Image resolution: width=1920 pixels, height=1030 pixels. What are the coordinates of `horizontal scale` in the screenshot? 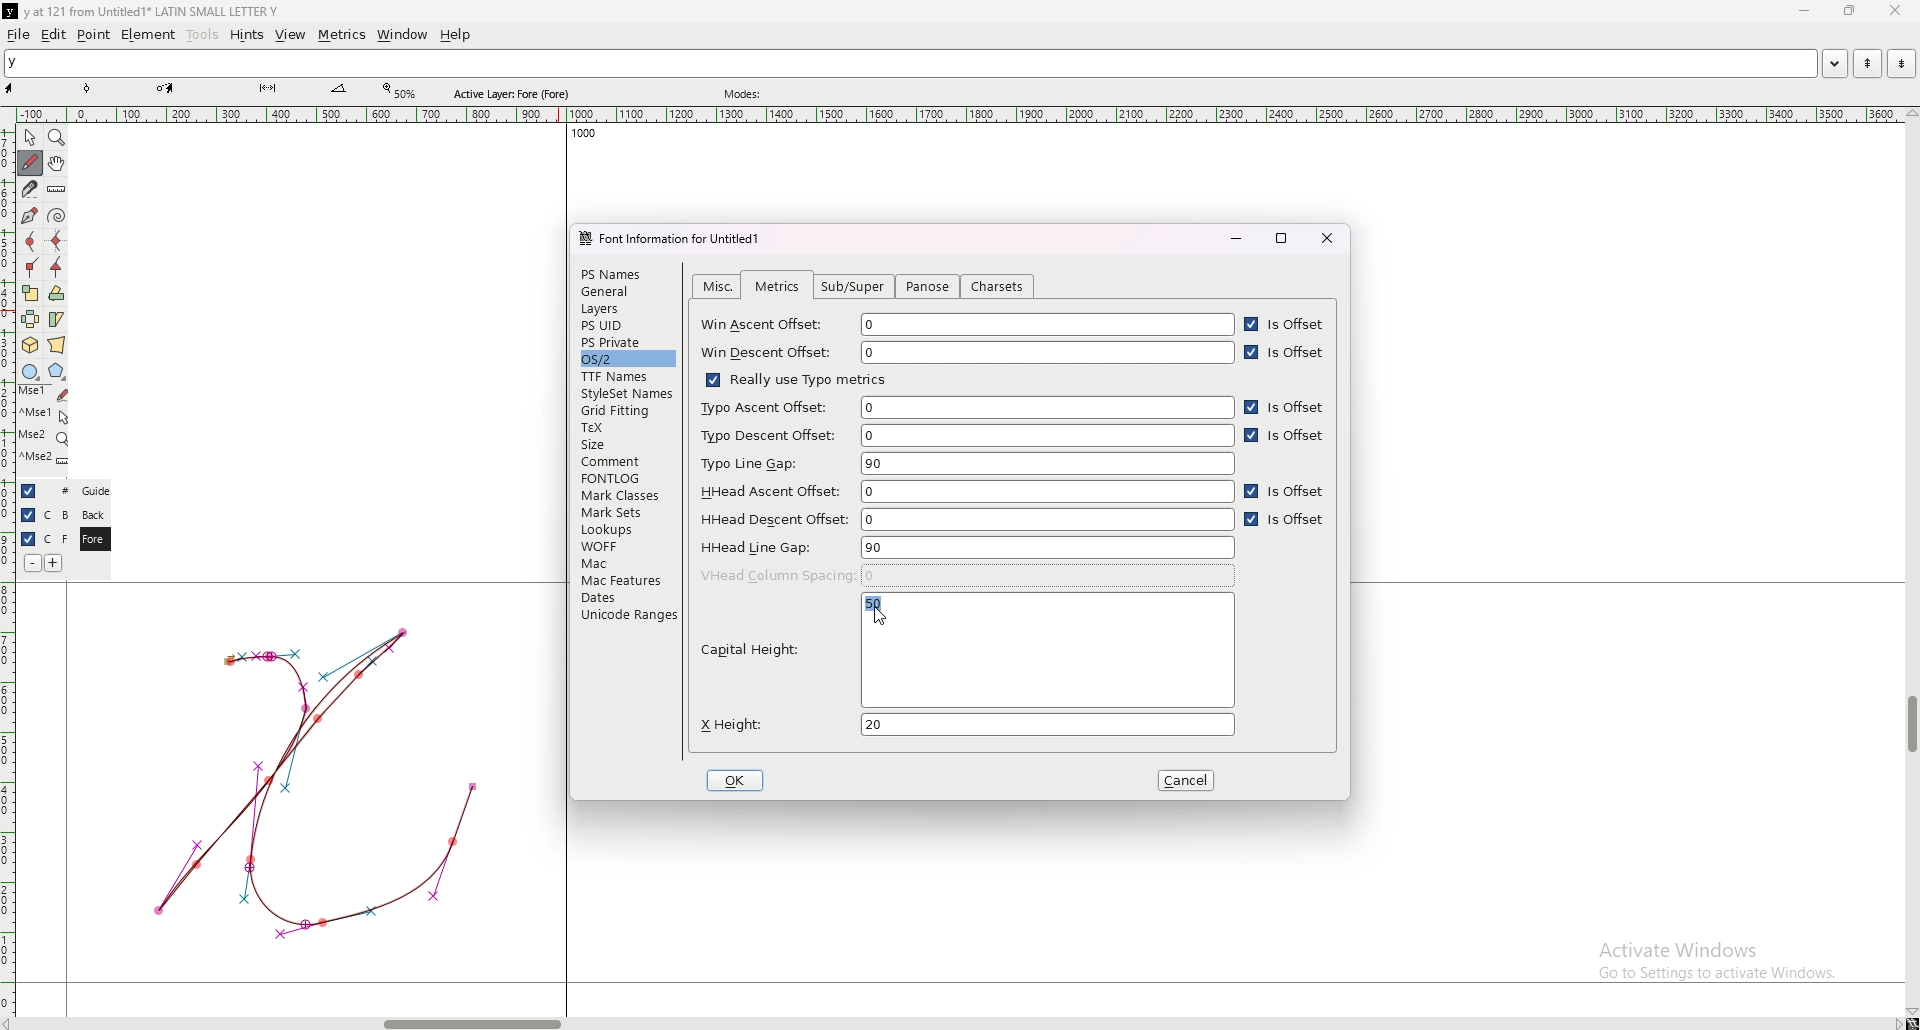 It's located at (960, 115).